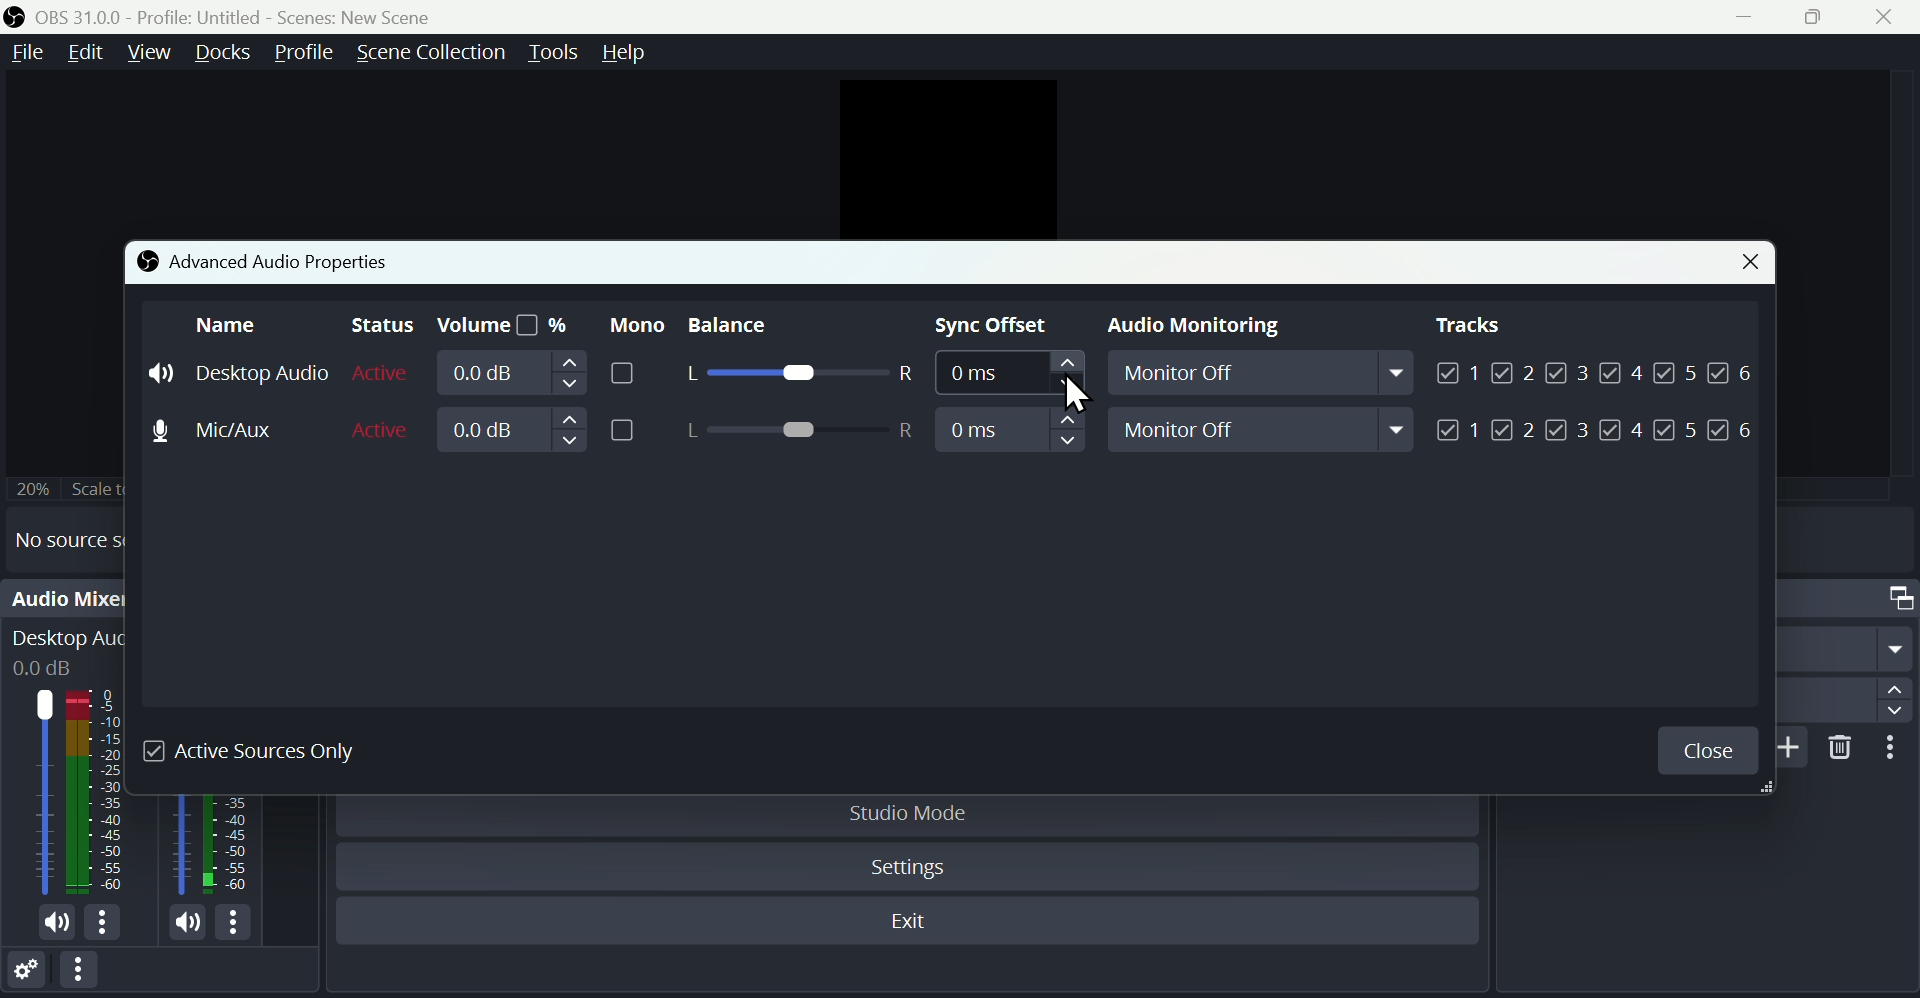 This screenshot has width=1920, height=998. Describe the element at coordinates (1186, 328) in the screenshot. I see `Audio monitoring` at that location.